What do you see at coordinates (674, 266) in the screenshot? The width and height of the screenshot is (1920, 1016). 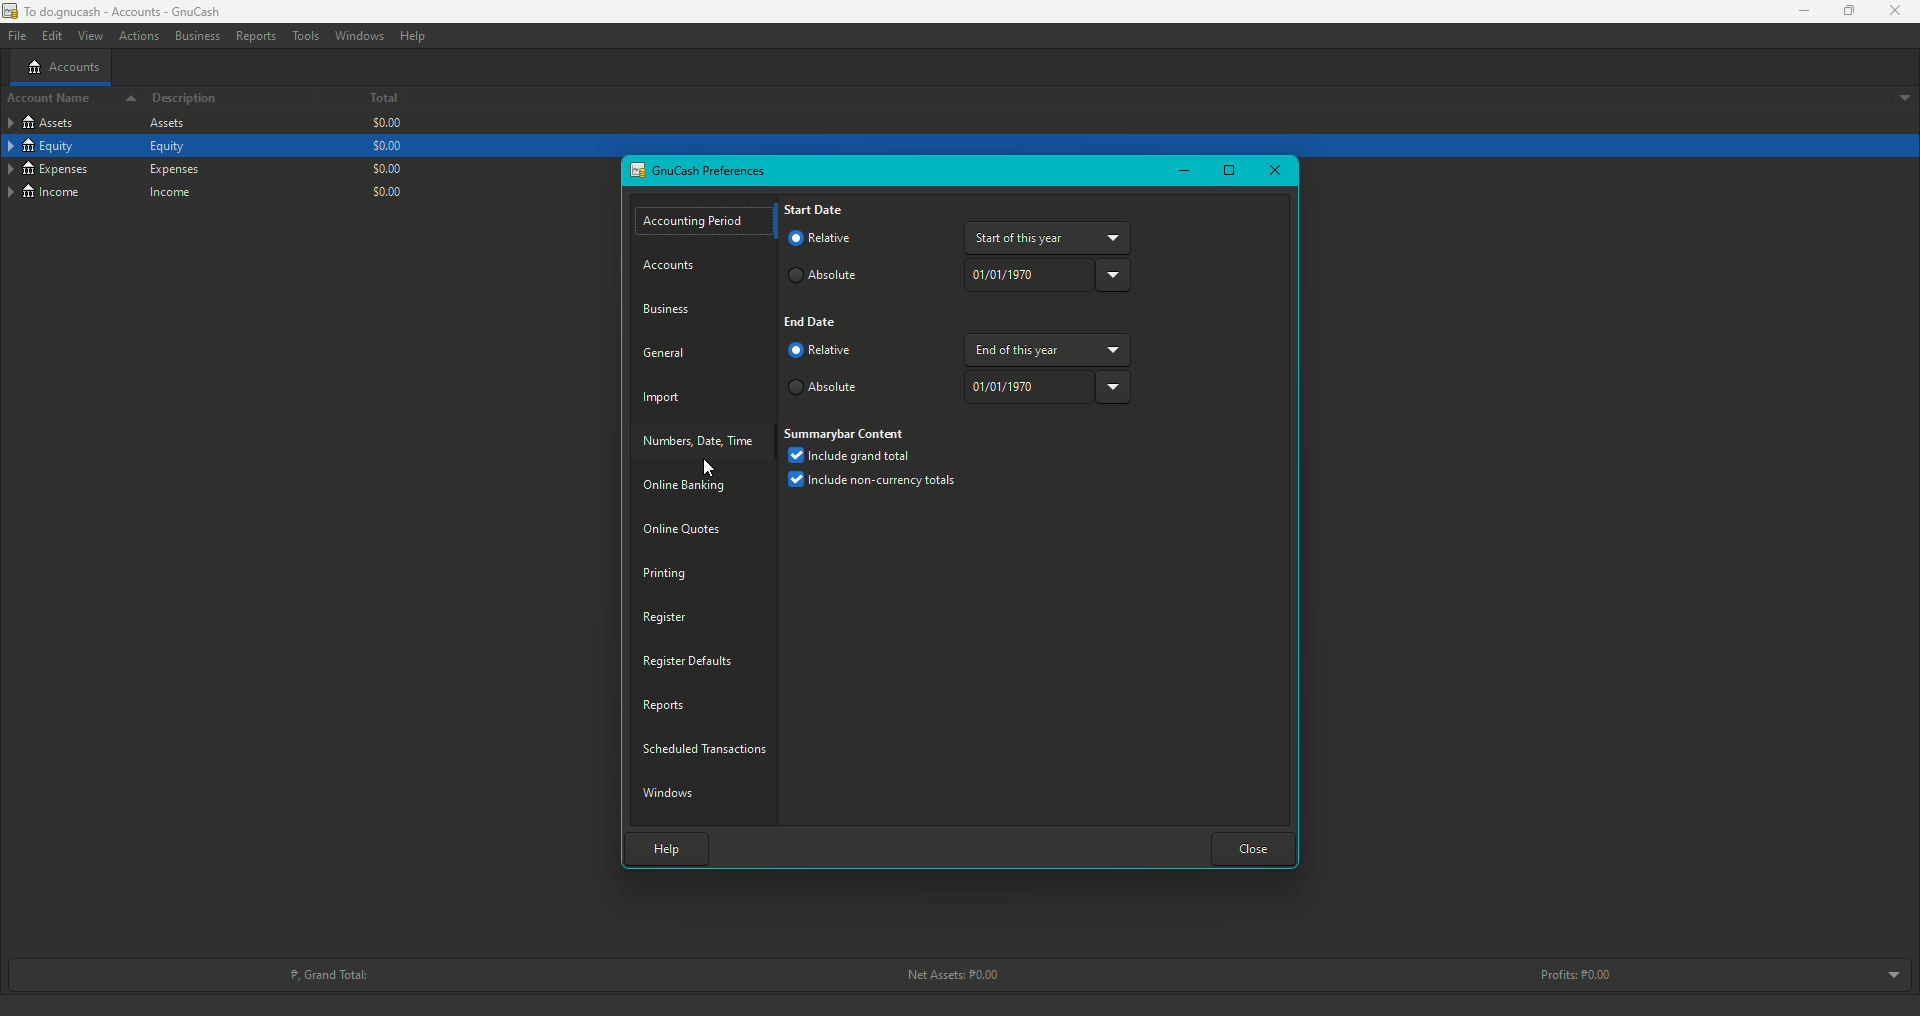 I see `Accounts` at bounding box center [674, 266].